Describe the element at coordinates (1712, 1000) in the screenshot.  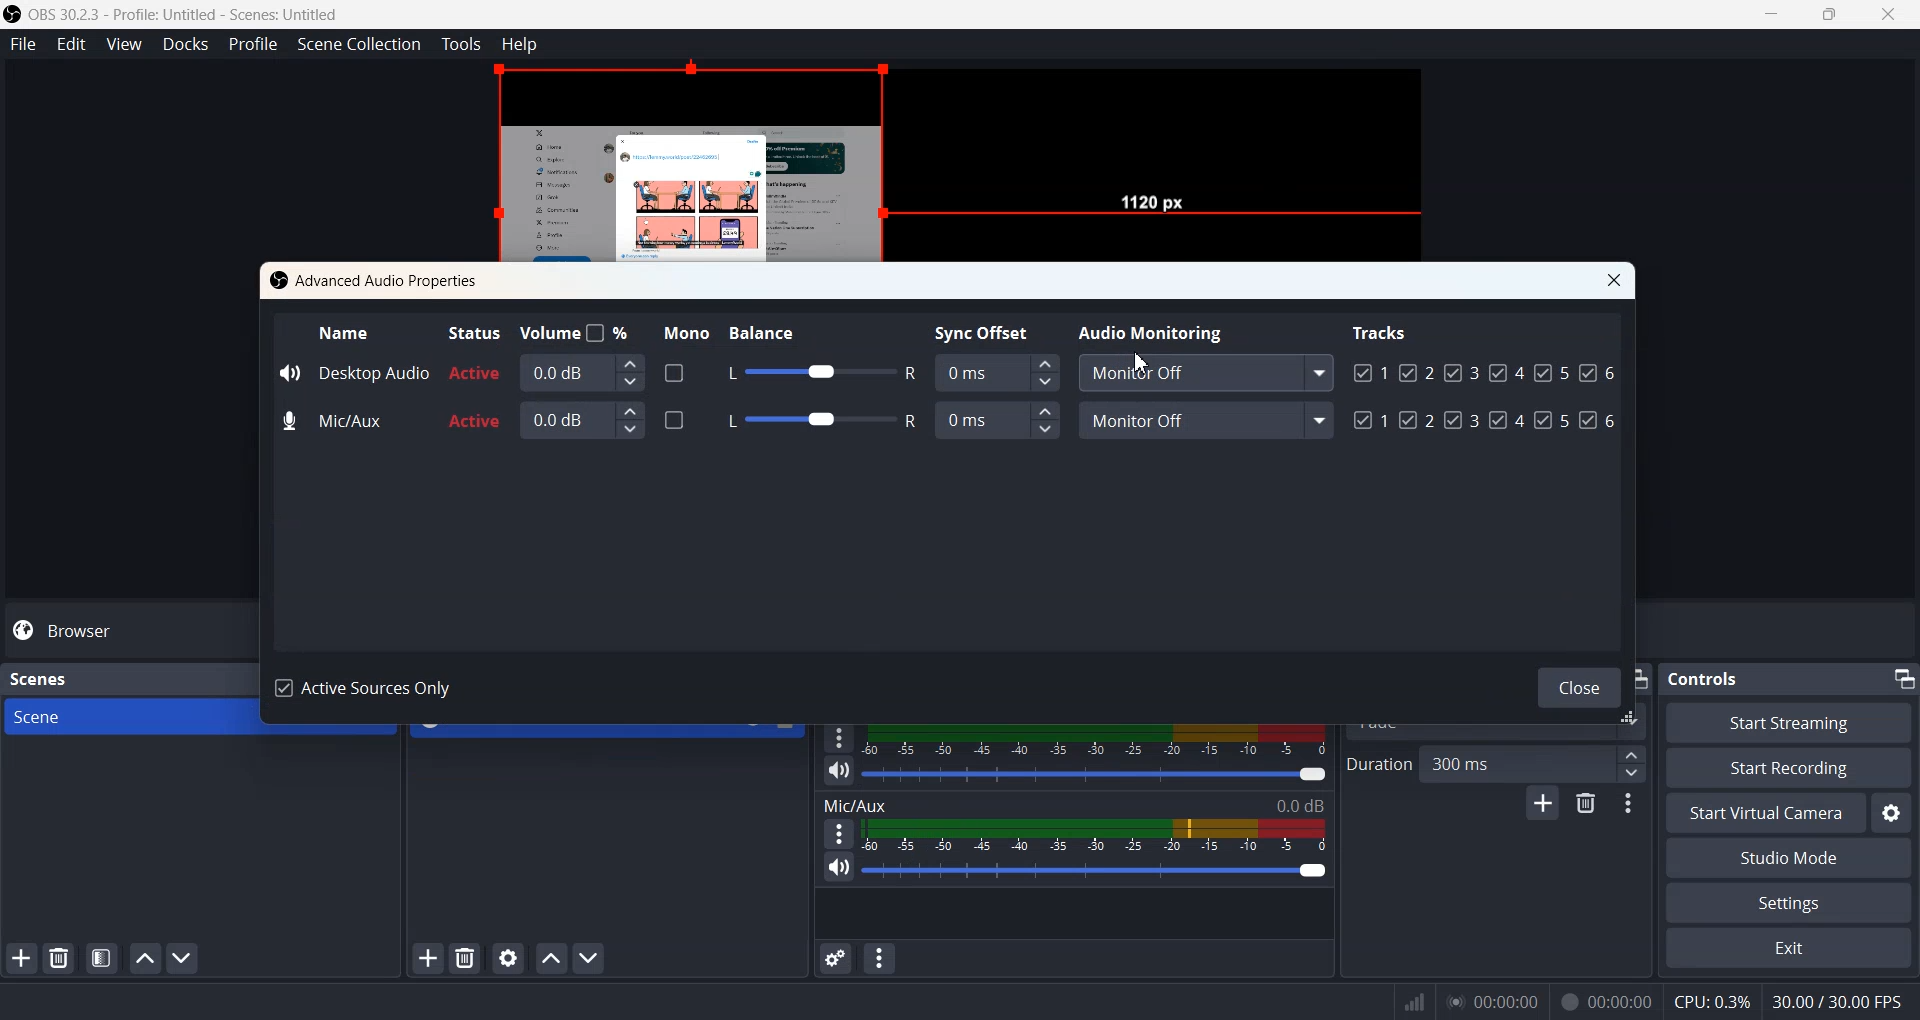
I see `CPU:0.3%` at that location.